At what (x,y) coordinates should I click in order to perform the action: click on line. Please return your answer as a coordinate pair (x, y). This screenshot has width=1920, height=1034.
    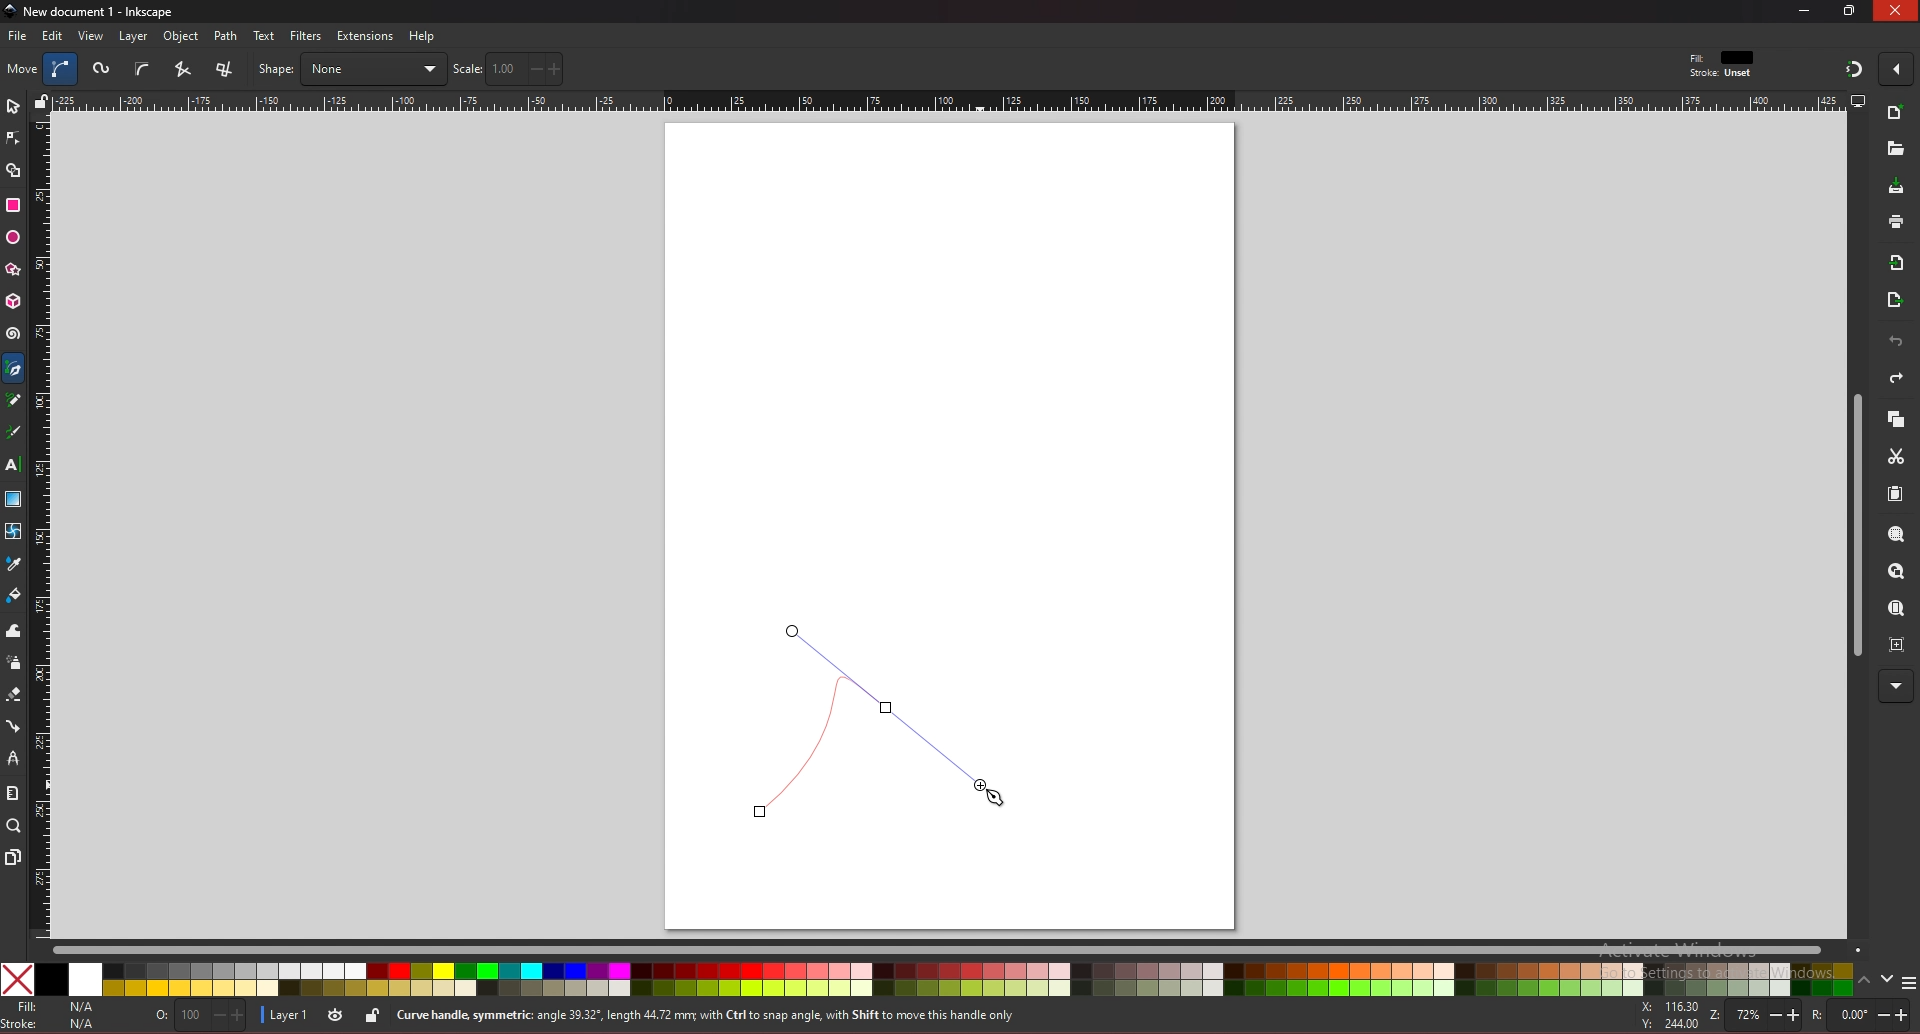
    Looking at the image, I should click on (871, 721).